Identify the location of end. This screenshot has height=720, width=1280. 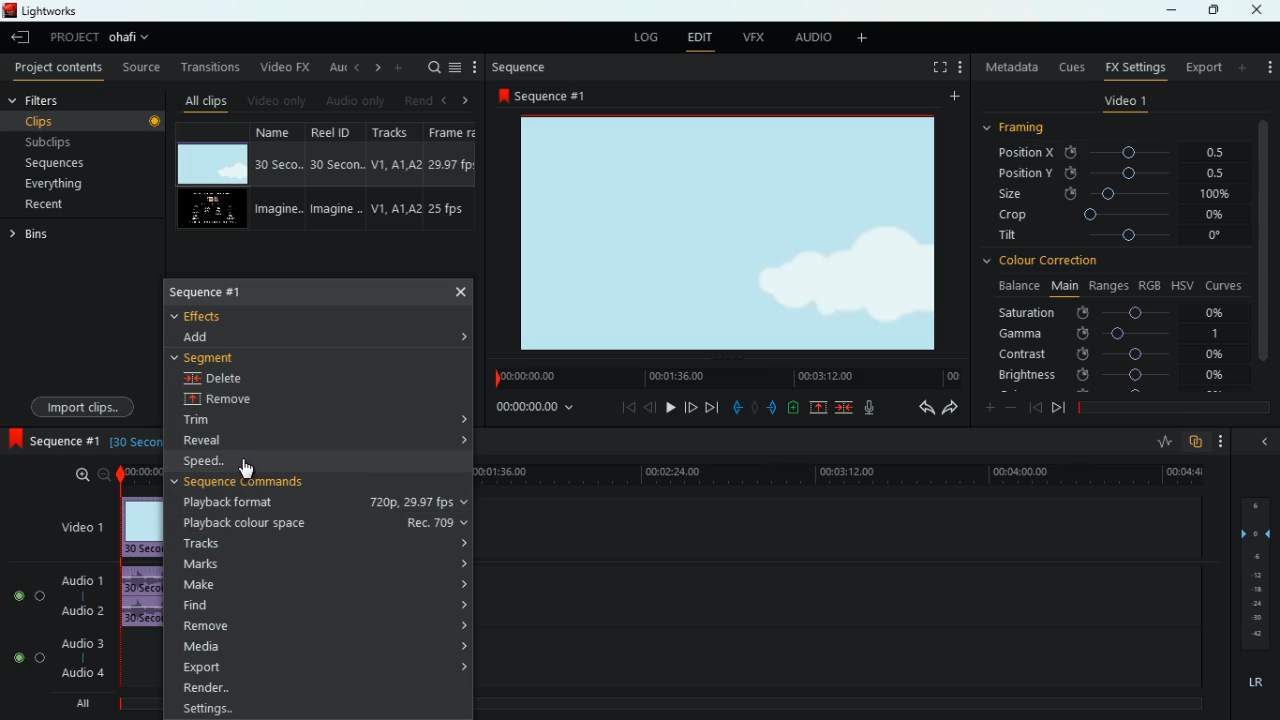
(714, 407).